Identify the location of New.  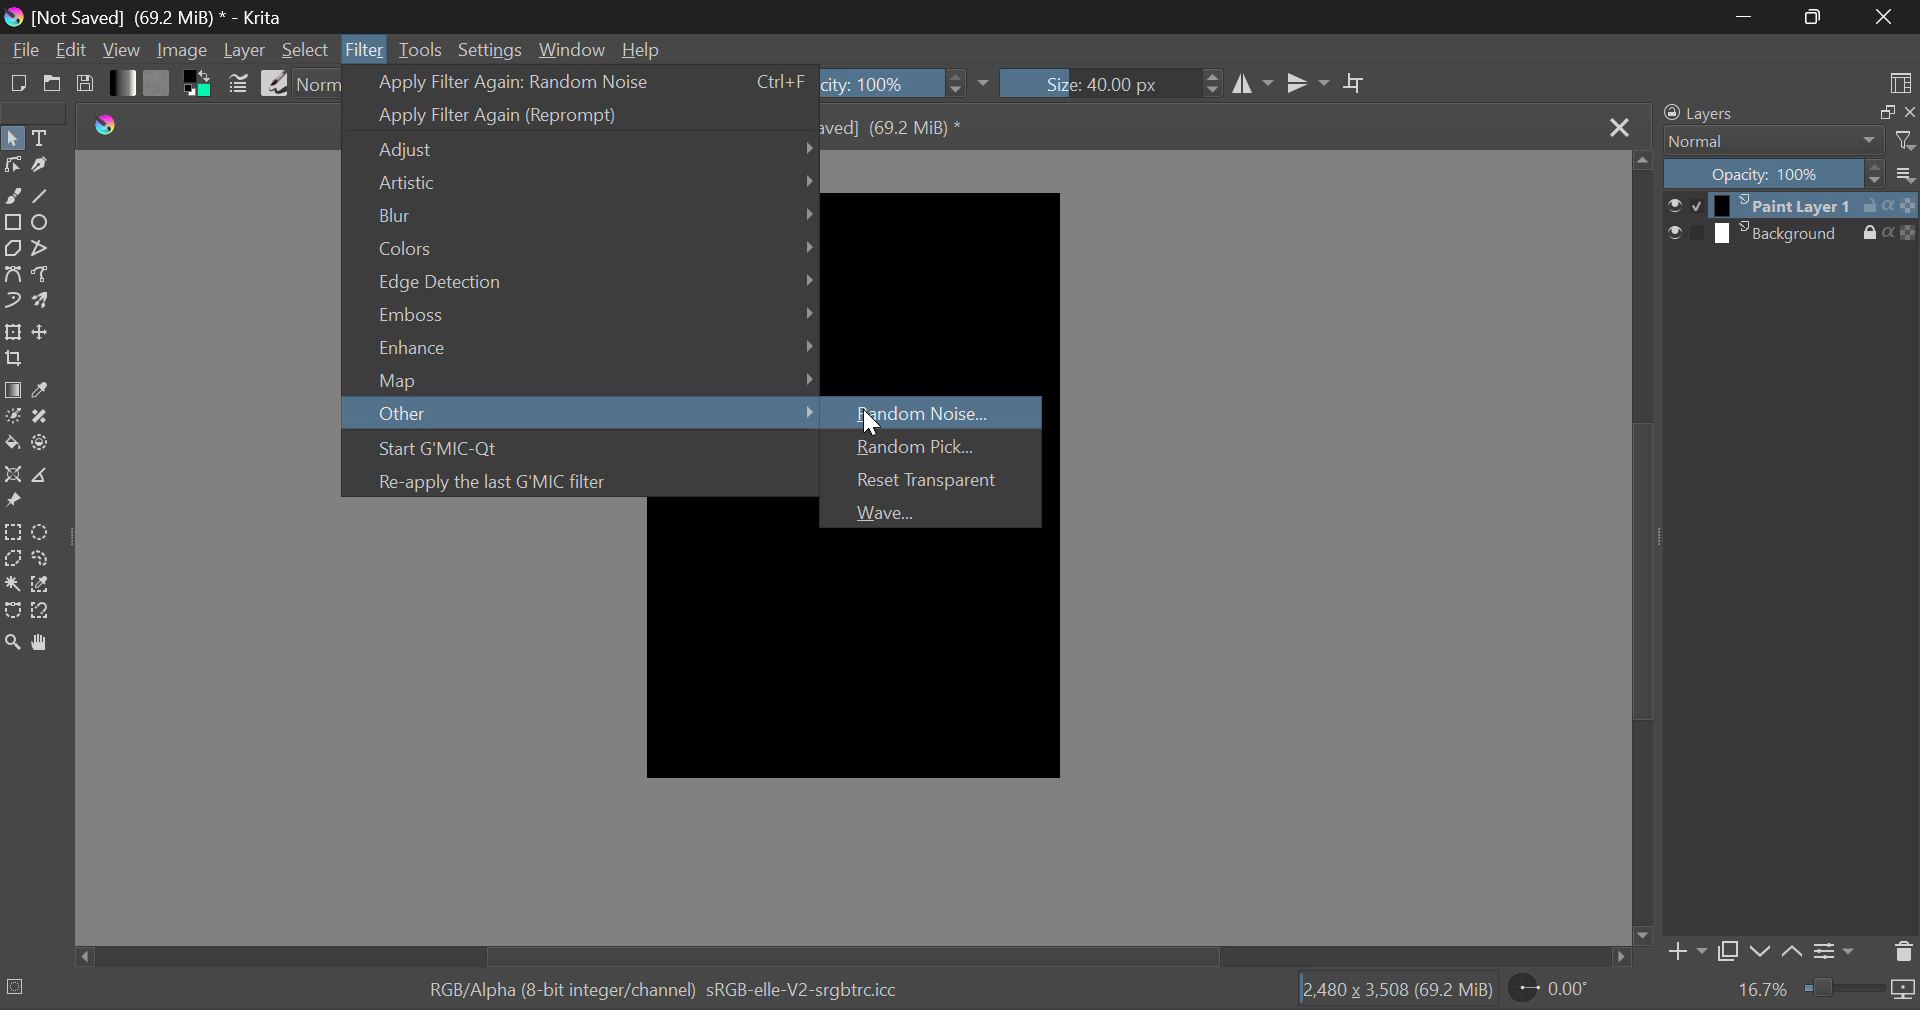
(17, 84).